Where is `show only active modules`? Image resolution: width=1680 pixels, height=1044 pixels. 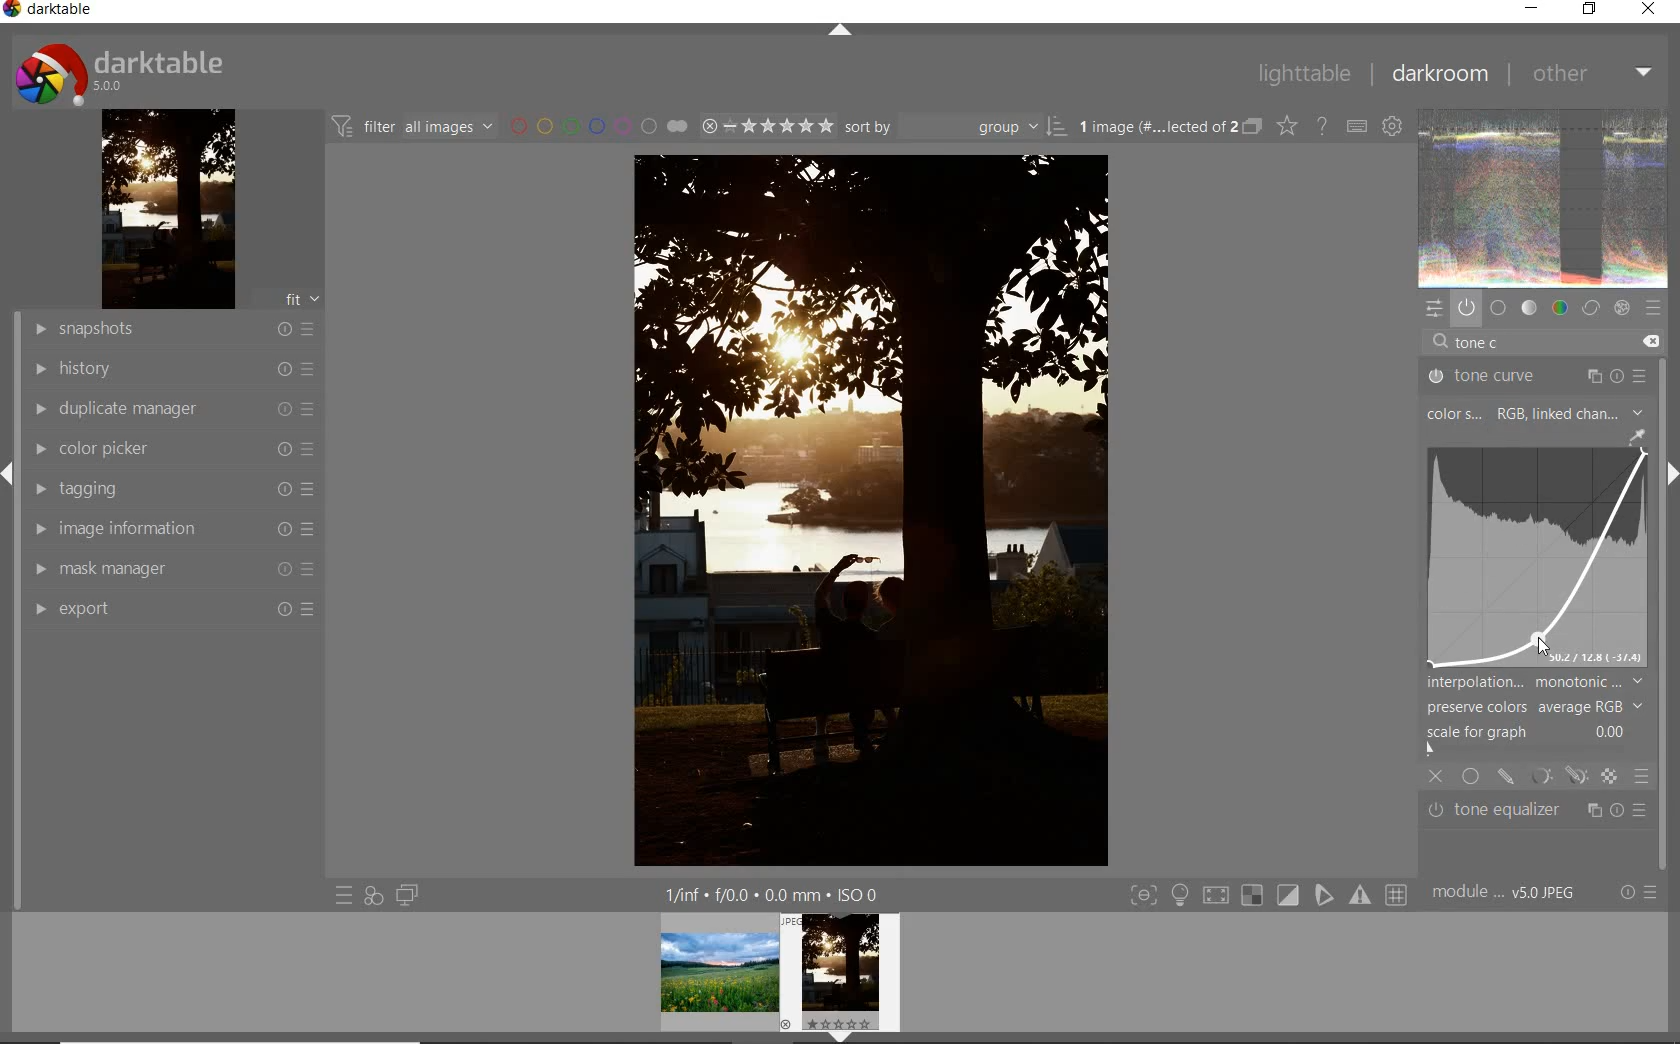
show only active modules is located at coordinates (1467, 307).